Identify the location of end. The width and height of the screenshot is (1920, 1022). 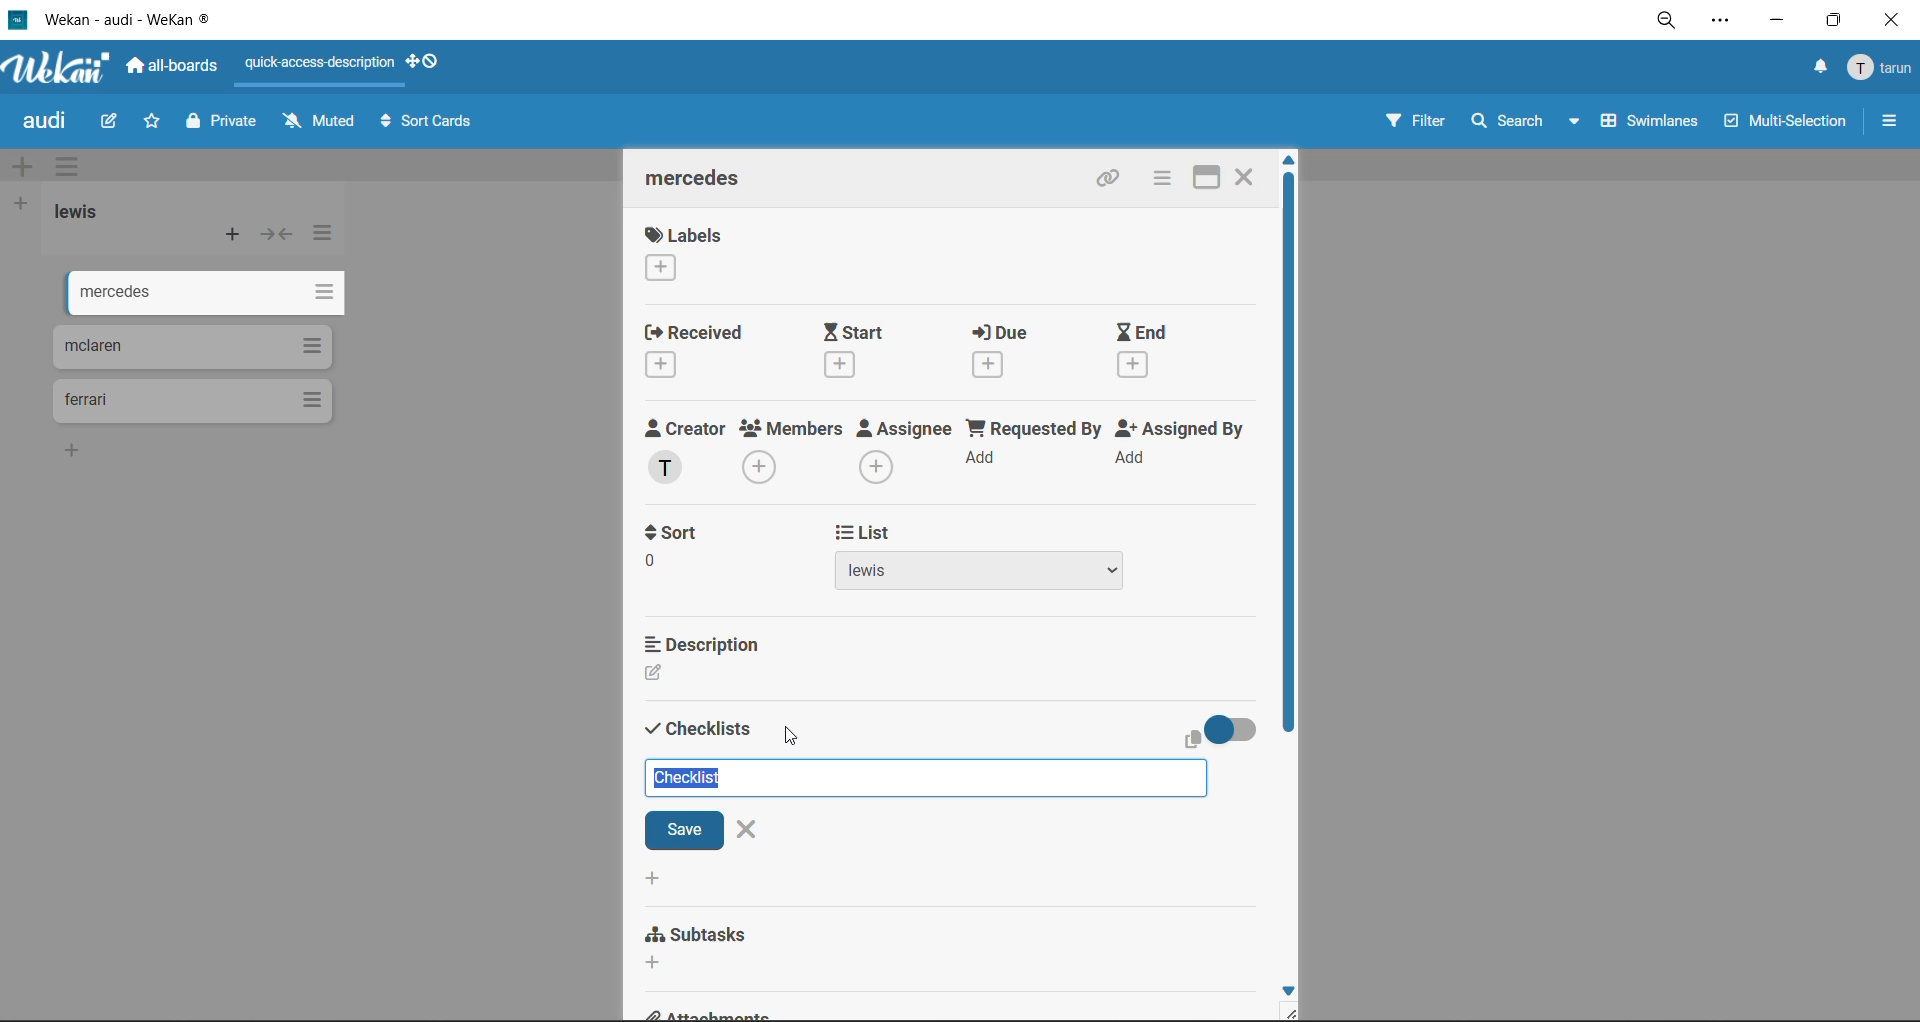
(1145, 352).